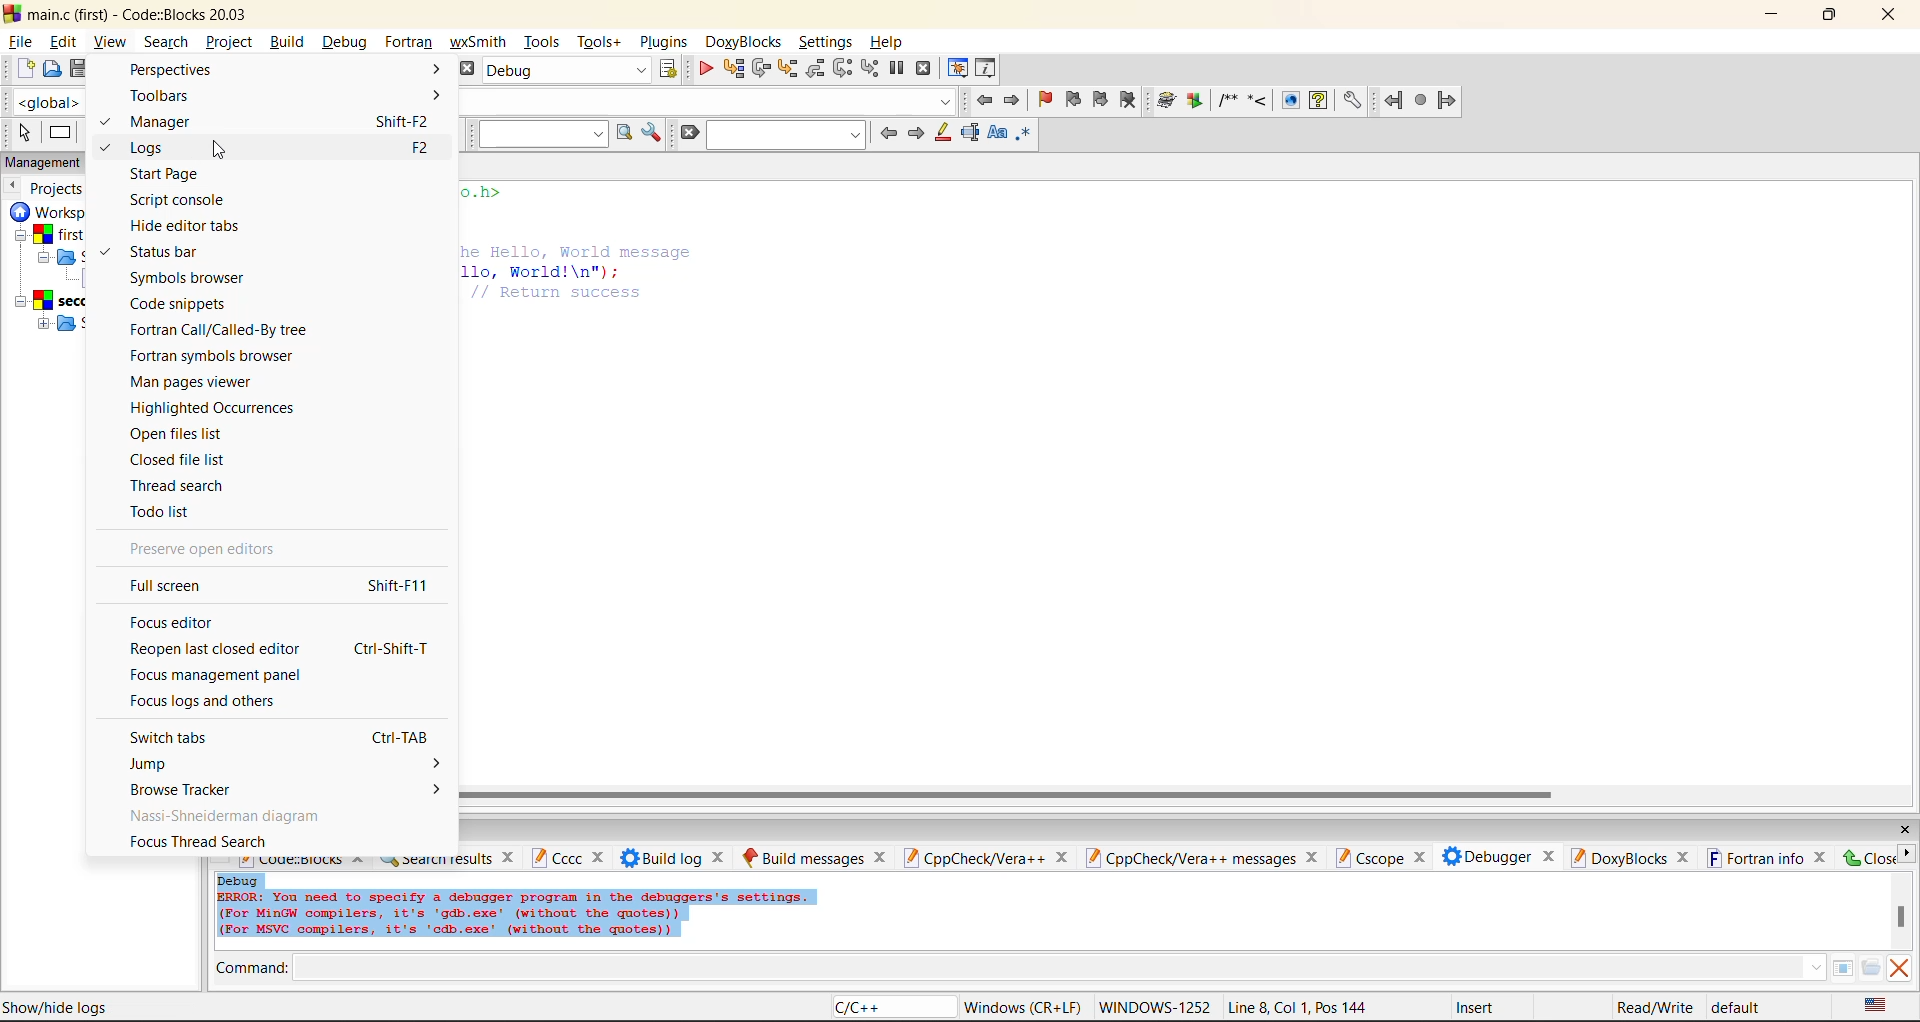 This screenshot has height=1022, width=1920. Describe the element at coordinates (543, 43) in the screenshot. I see `tools` at that location.